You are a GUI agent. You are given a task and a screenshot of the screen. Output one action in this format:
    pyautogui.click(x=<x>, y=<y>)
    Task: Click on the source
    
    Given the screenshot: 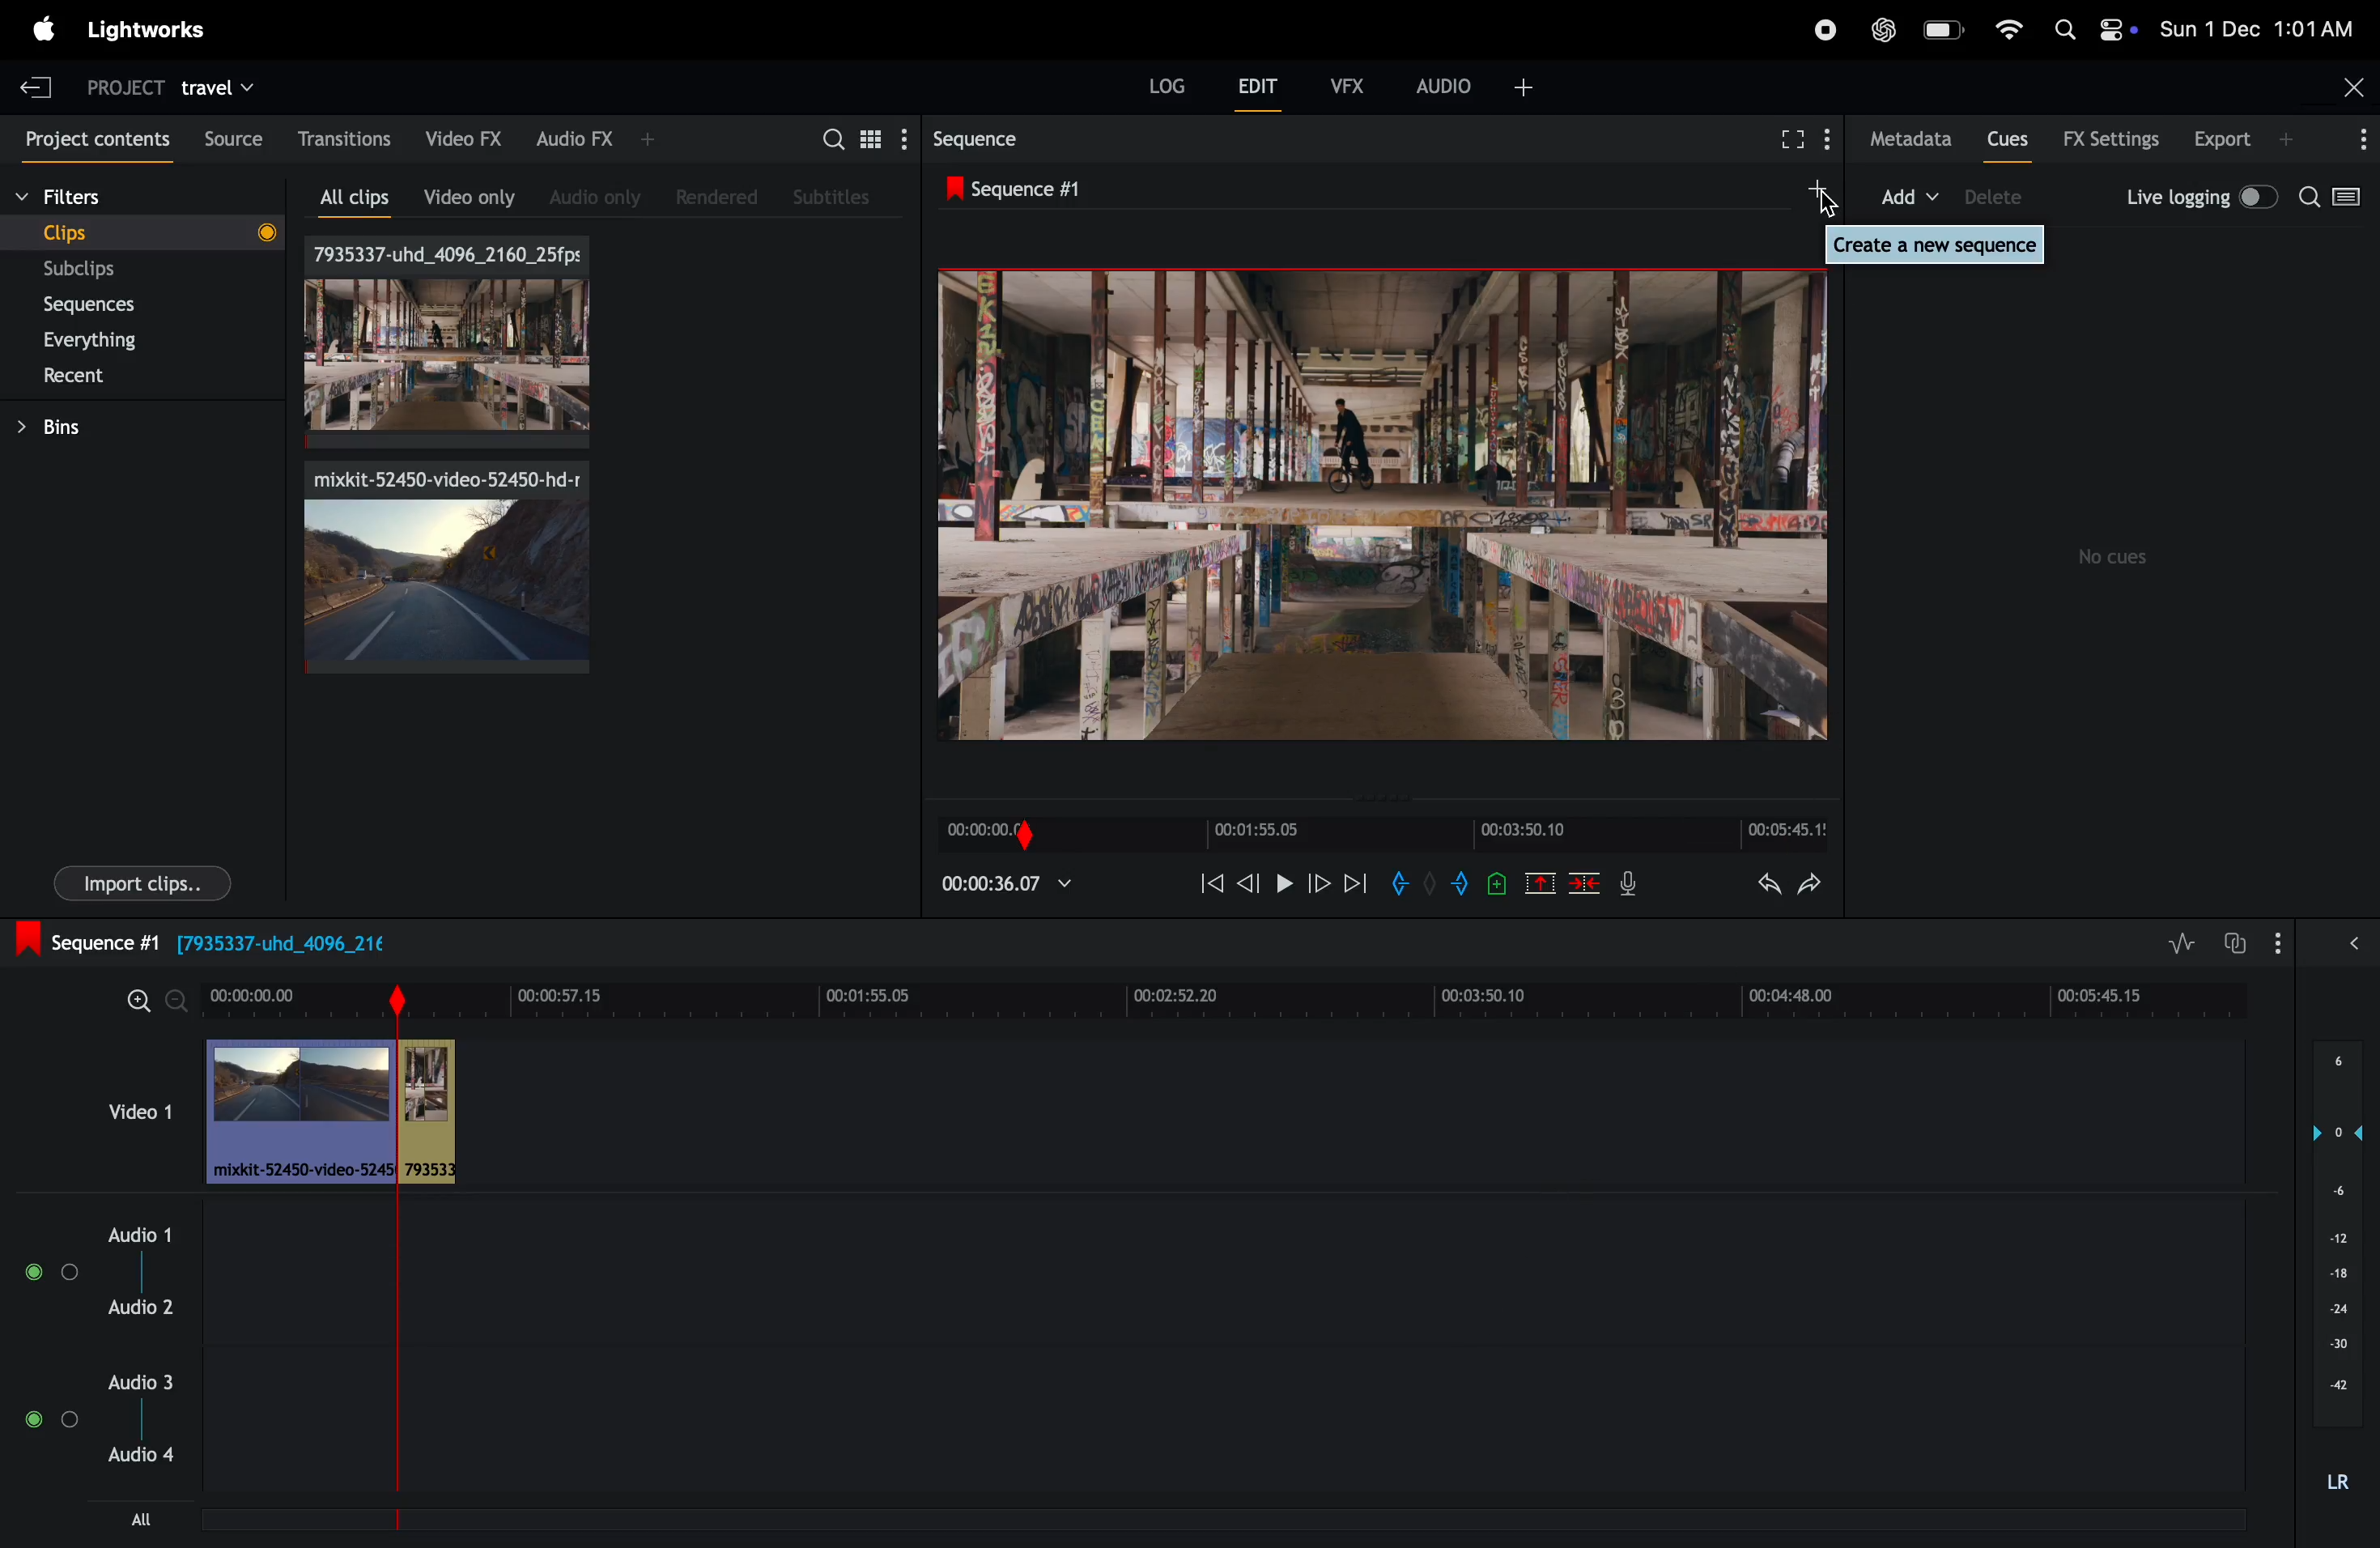 What is the action you would take?
    pyautogui.click(x=230, y=137)
    